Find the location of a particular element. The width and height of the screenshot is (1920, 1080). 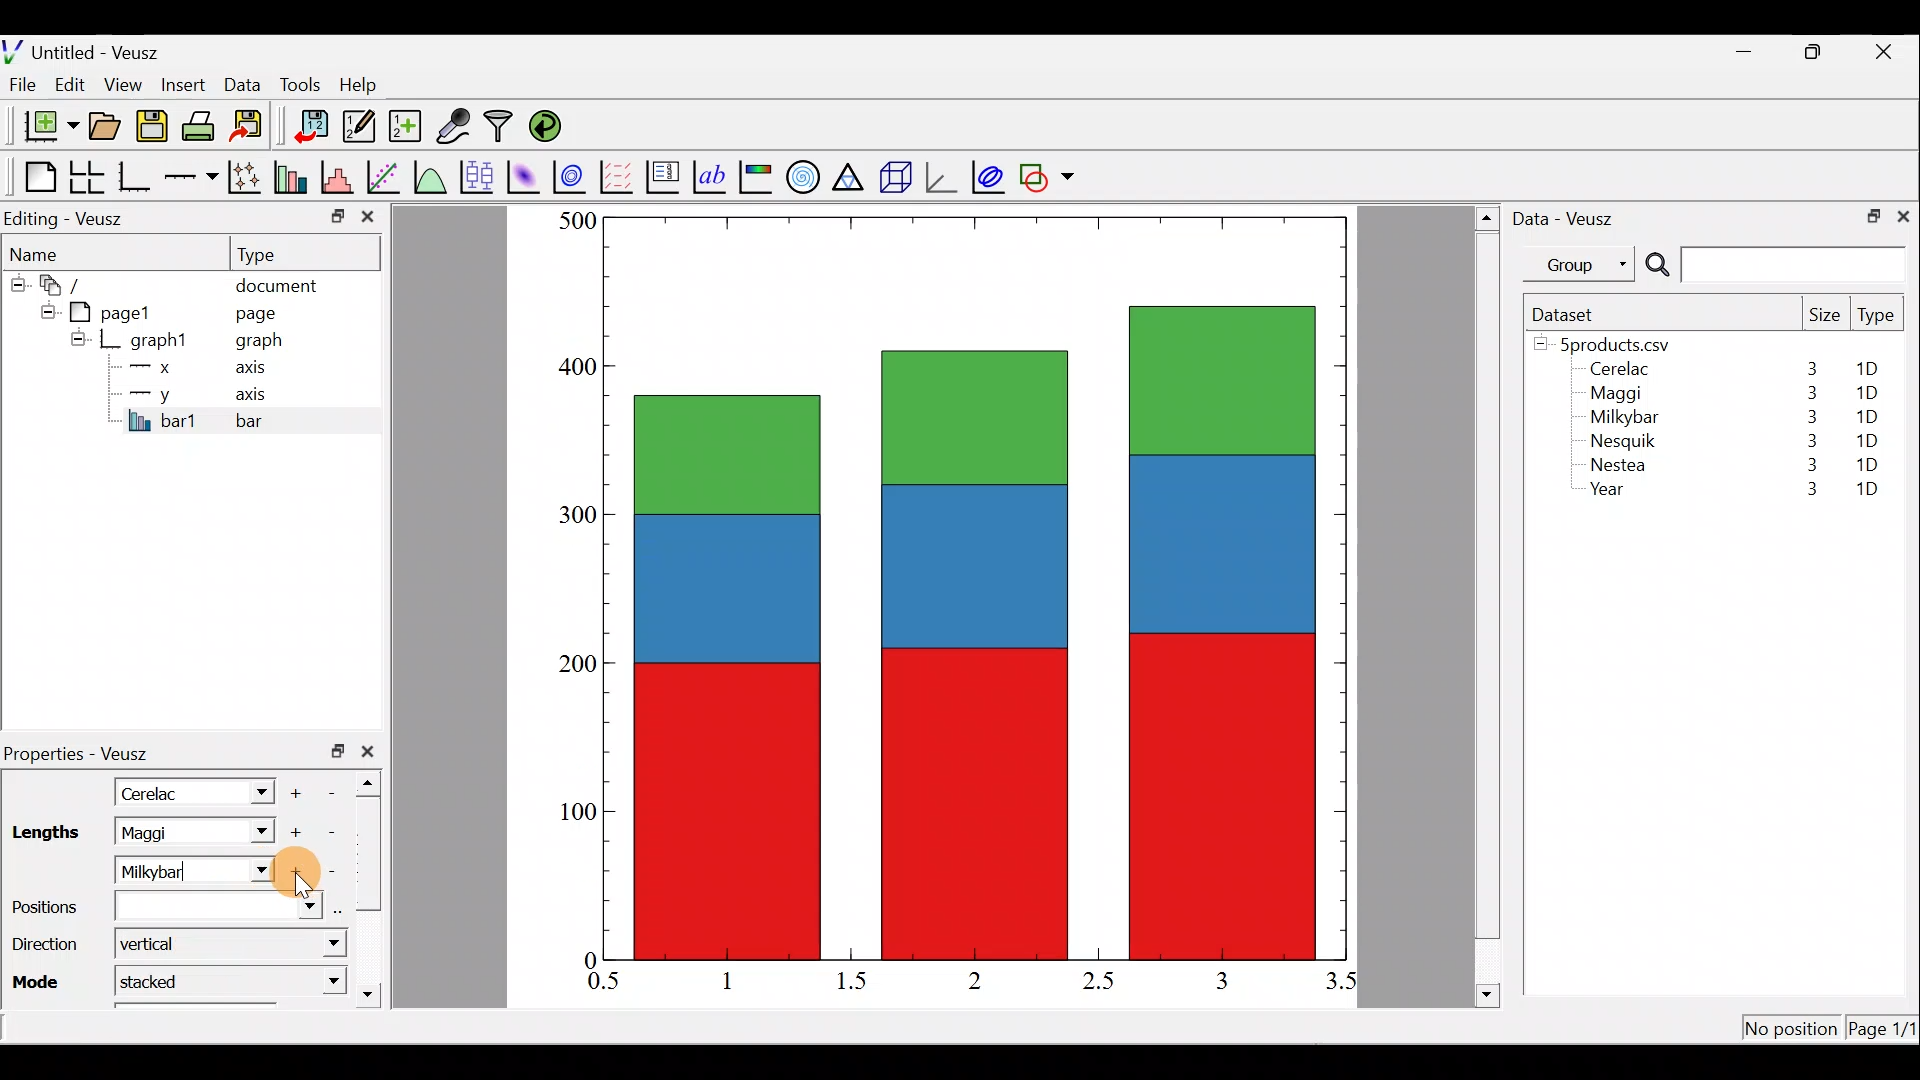

1D is located at coordinates (1866, 393).